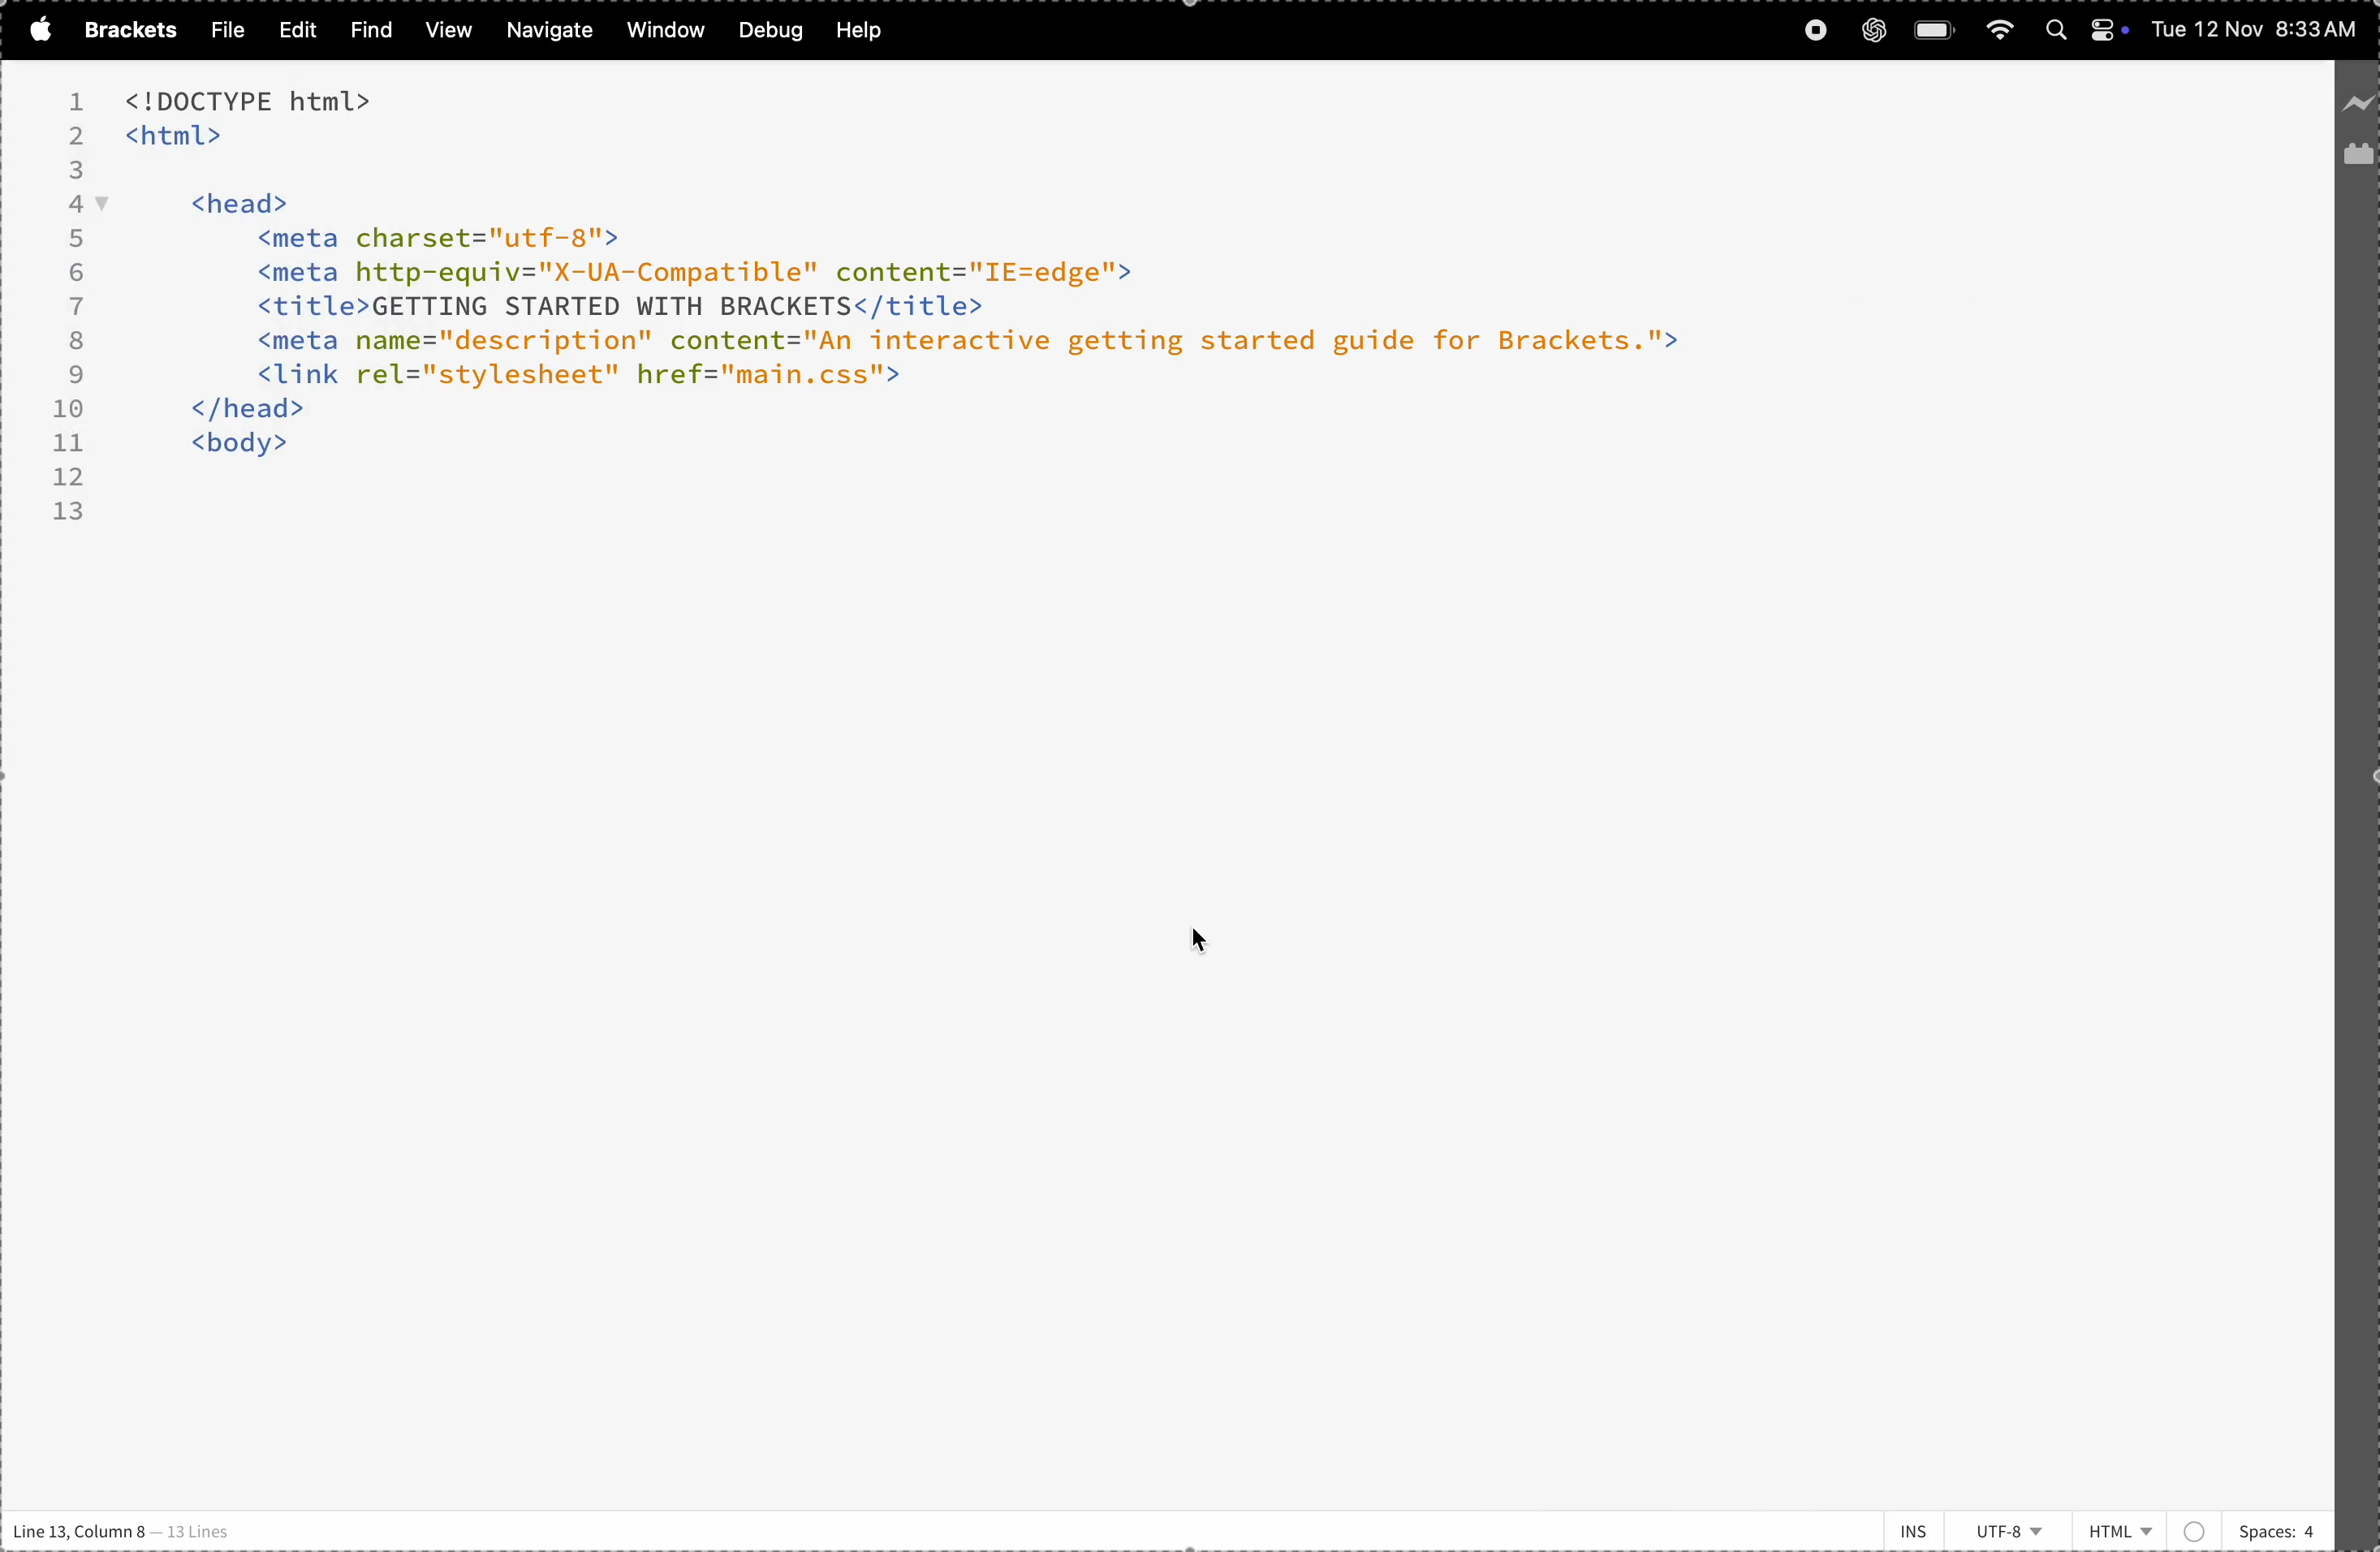  I want to click on cursor, so click(1208, 950).